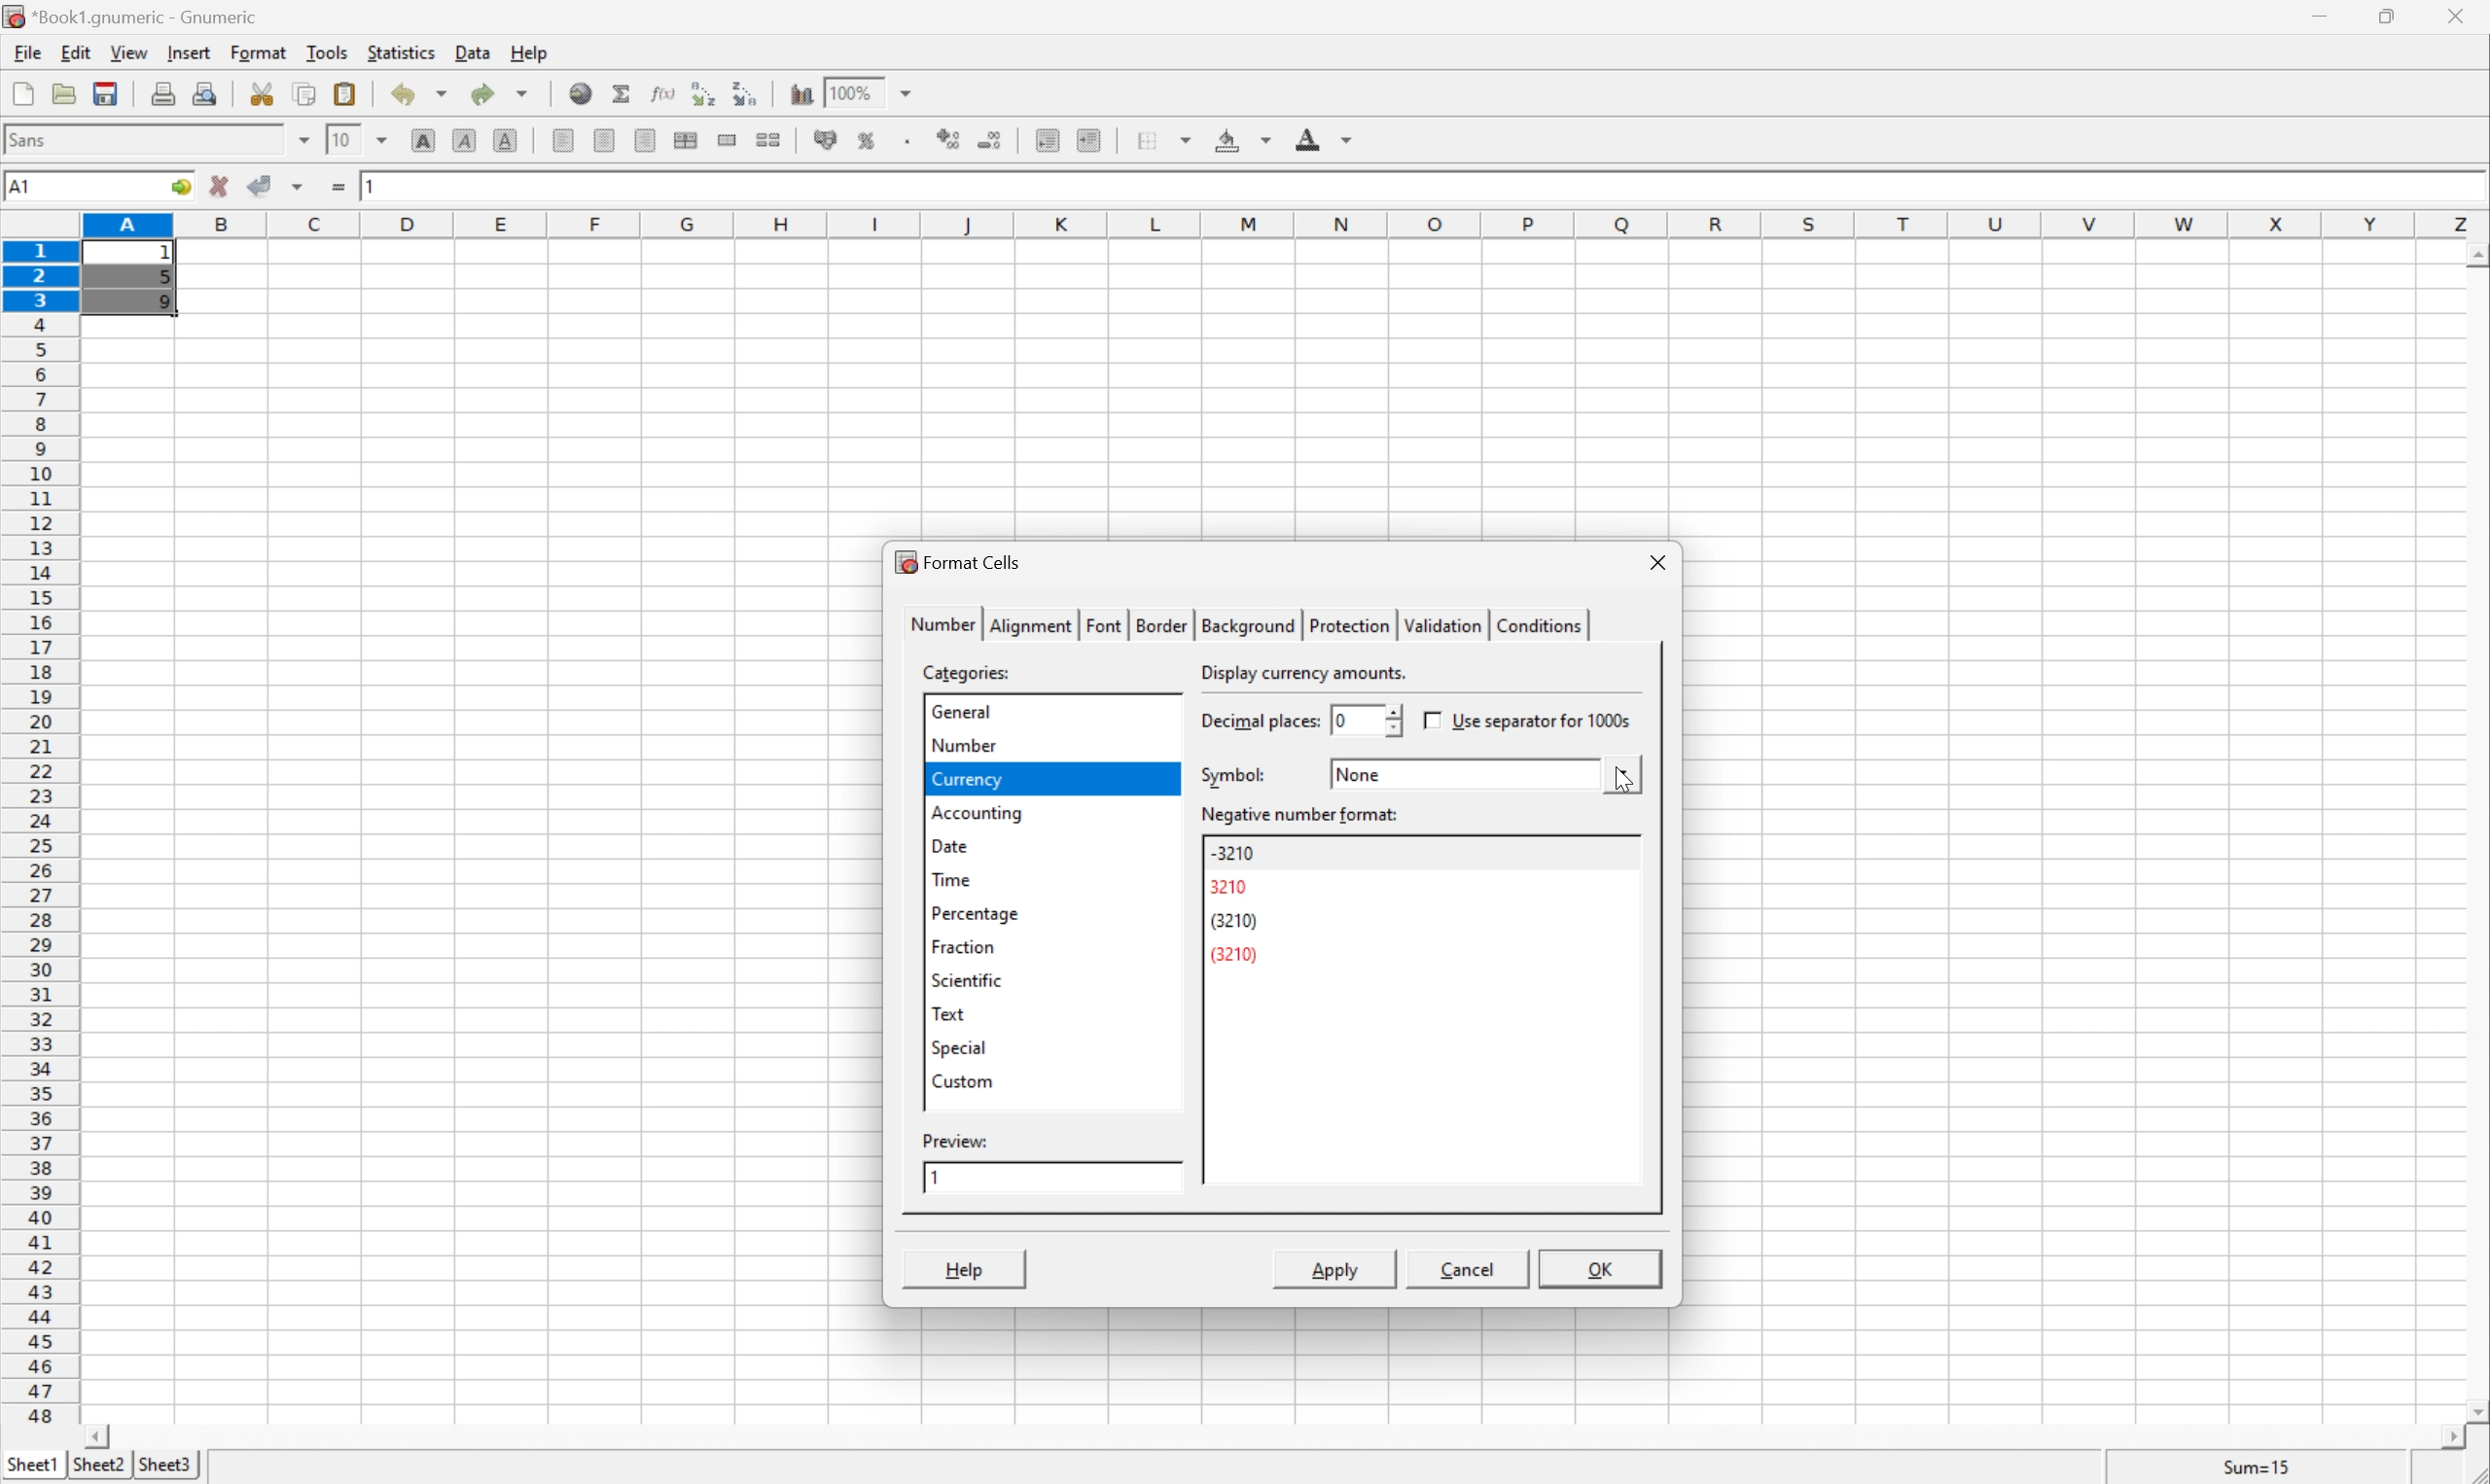 The width and height of the screenshot is (2490, 1484). What do you see at coordinates (2467, 16) in the screenshot?
I see `close` at bounding box center [2467, 16].